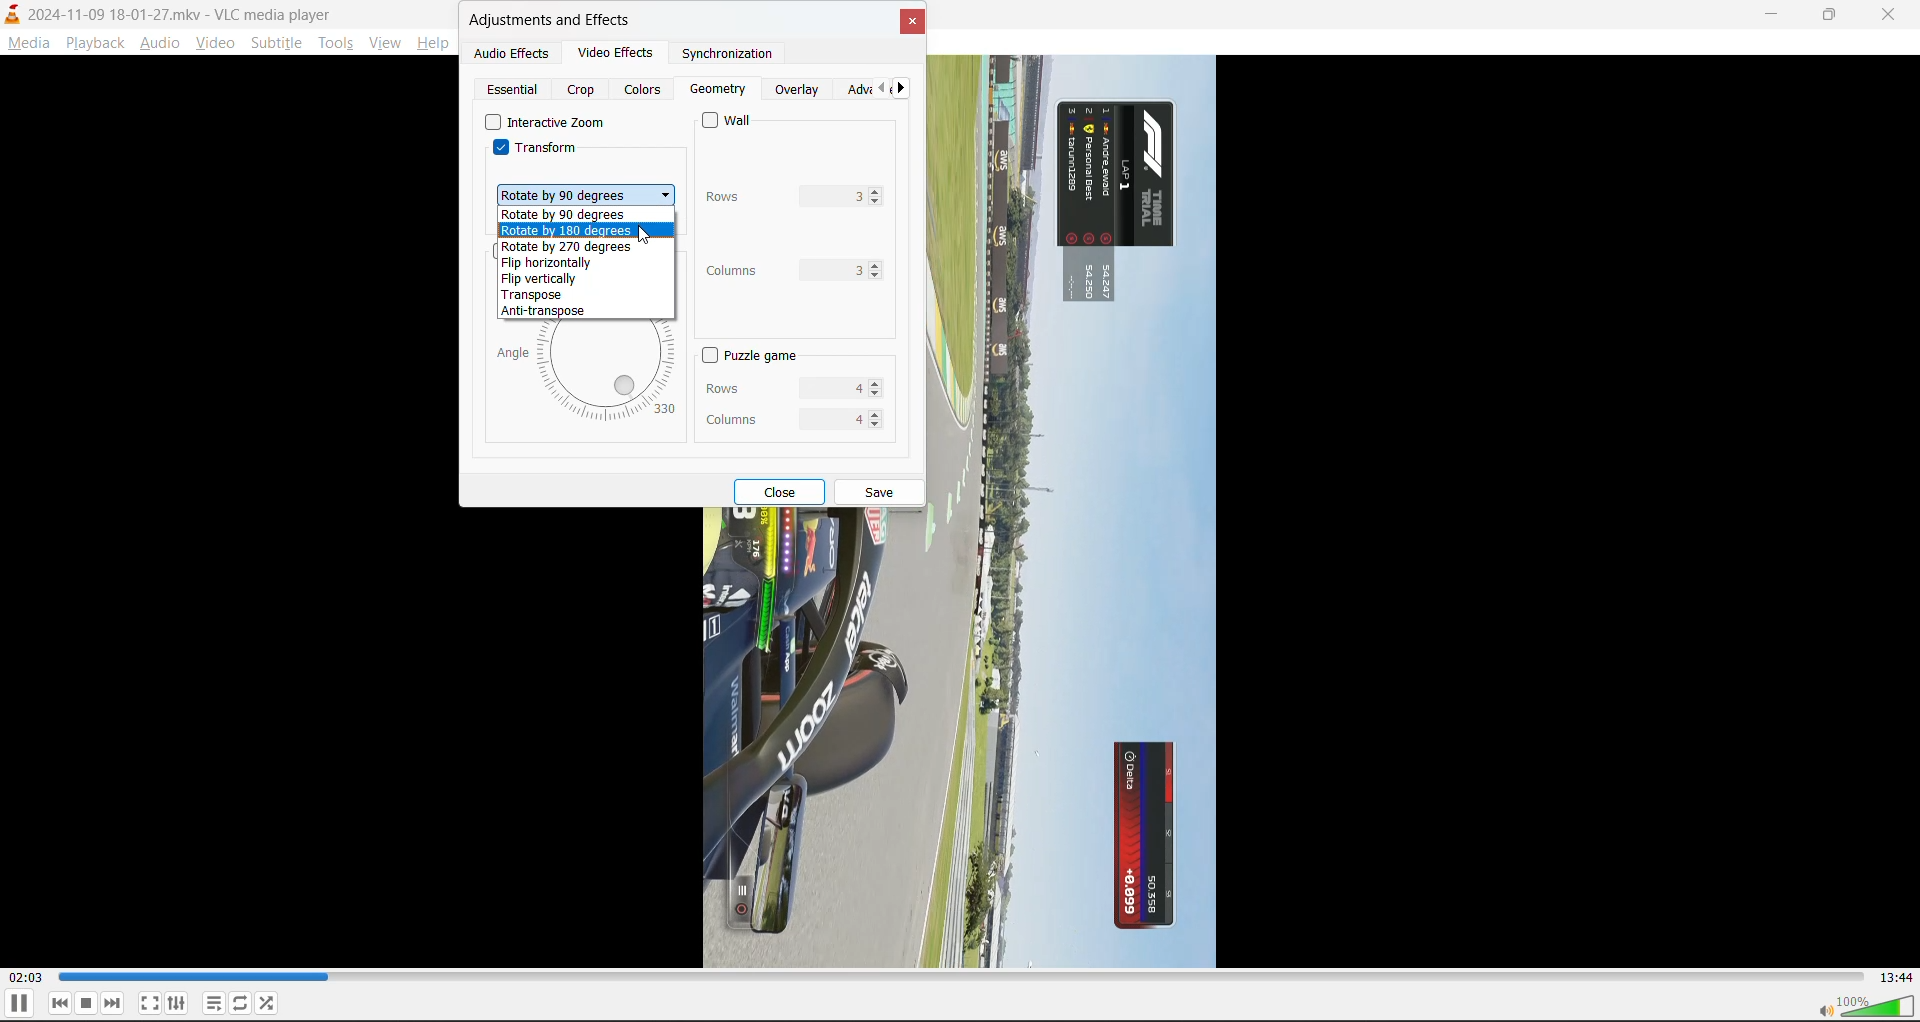 This screenshot has height=1022, width=1920. What do you see at coordinates (570, 247) in the screenshot?
I see `rotate 270 degrees` at bounding box center [570, 247].